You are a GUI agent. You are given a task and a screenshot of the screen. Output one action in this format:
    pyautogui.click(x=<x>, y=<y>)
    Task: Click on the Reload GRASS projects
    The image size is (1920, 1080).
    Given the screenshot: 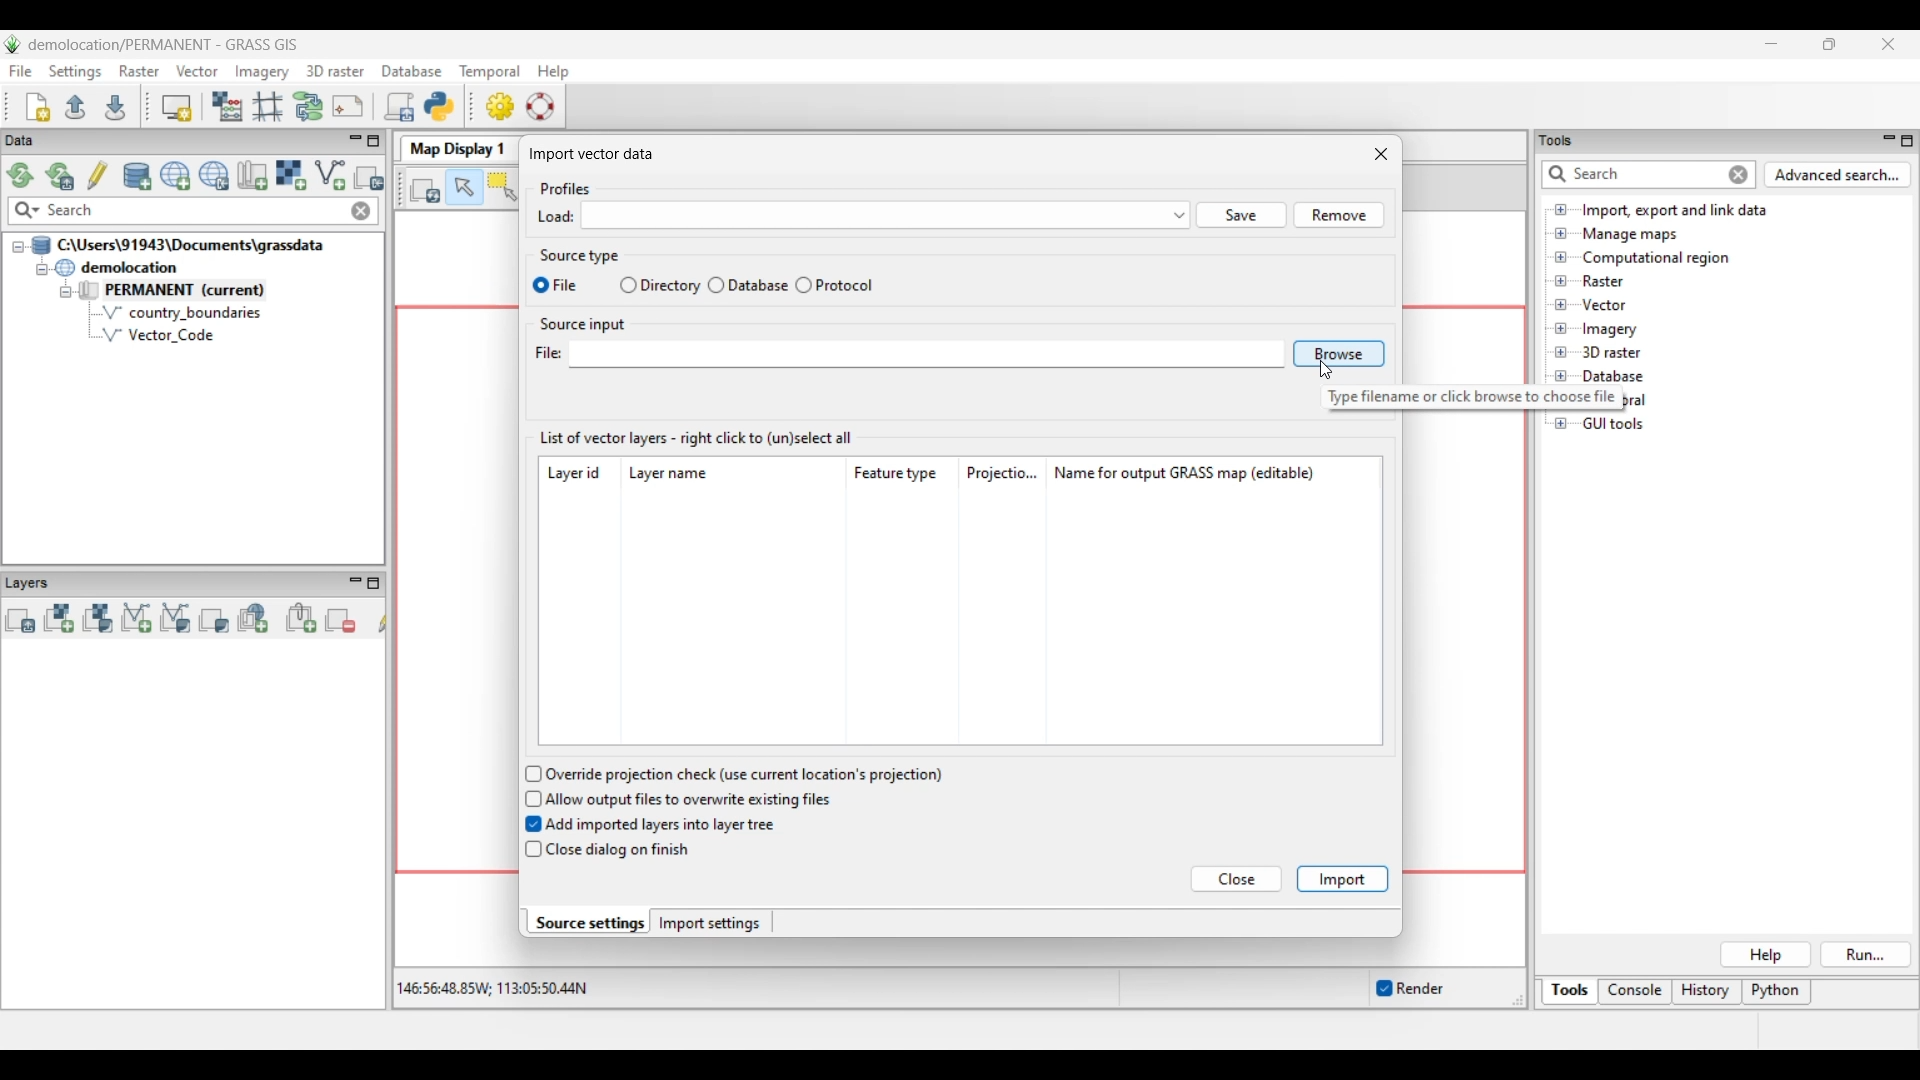 What is the action you would take?
    pyautogui.click(x=20, y=175)
    